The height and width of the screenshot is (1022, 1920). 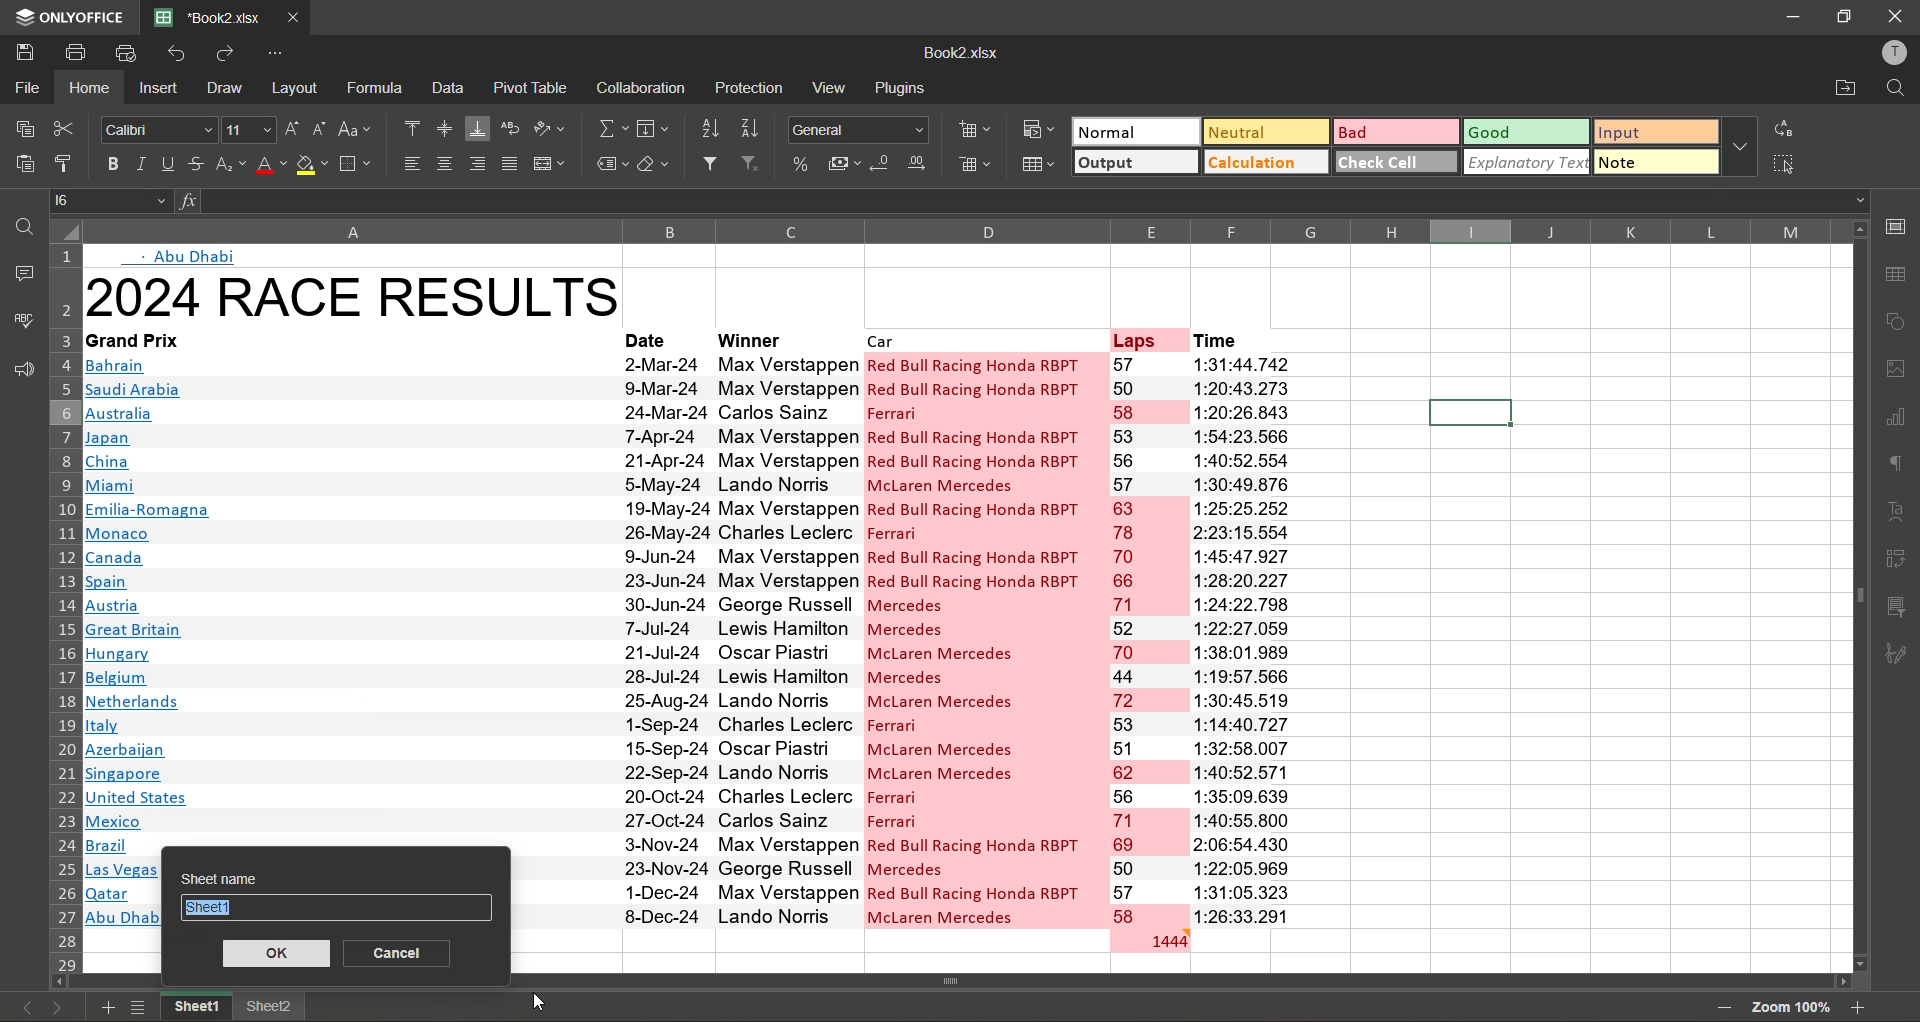 What do you see at coordinates (712, 164) in the screenshot?
I see `filter` at bounding box center [712, 164].